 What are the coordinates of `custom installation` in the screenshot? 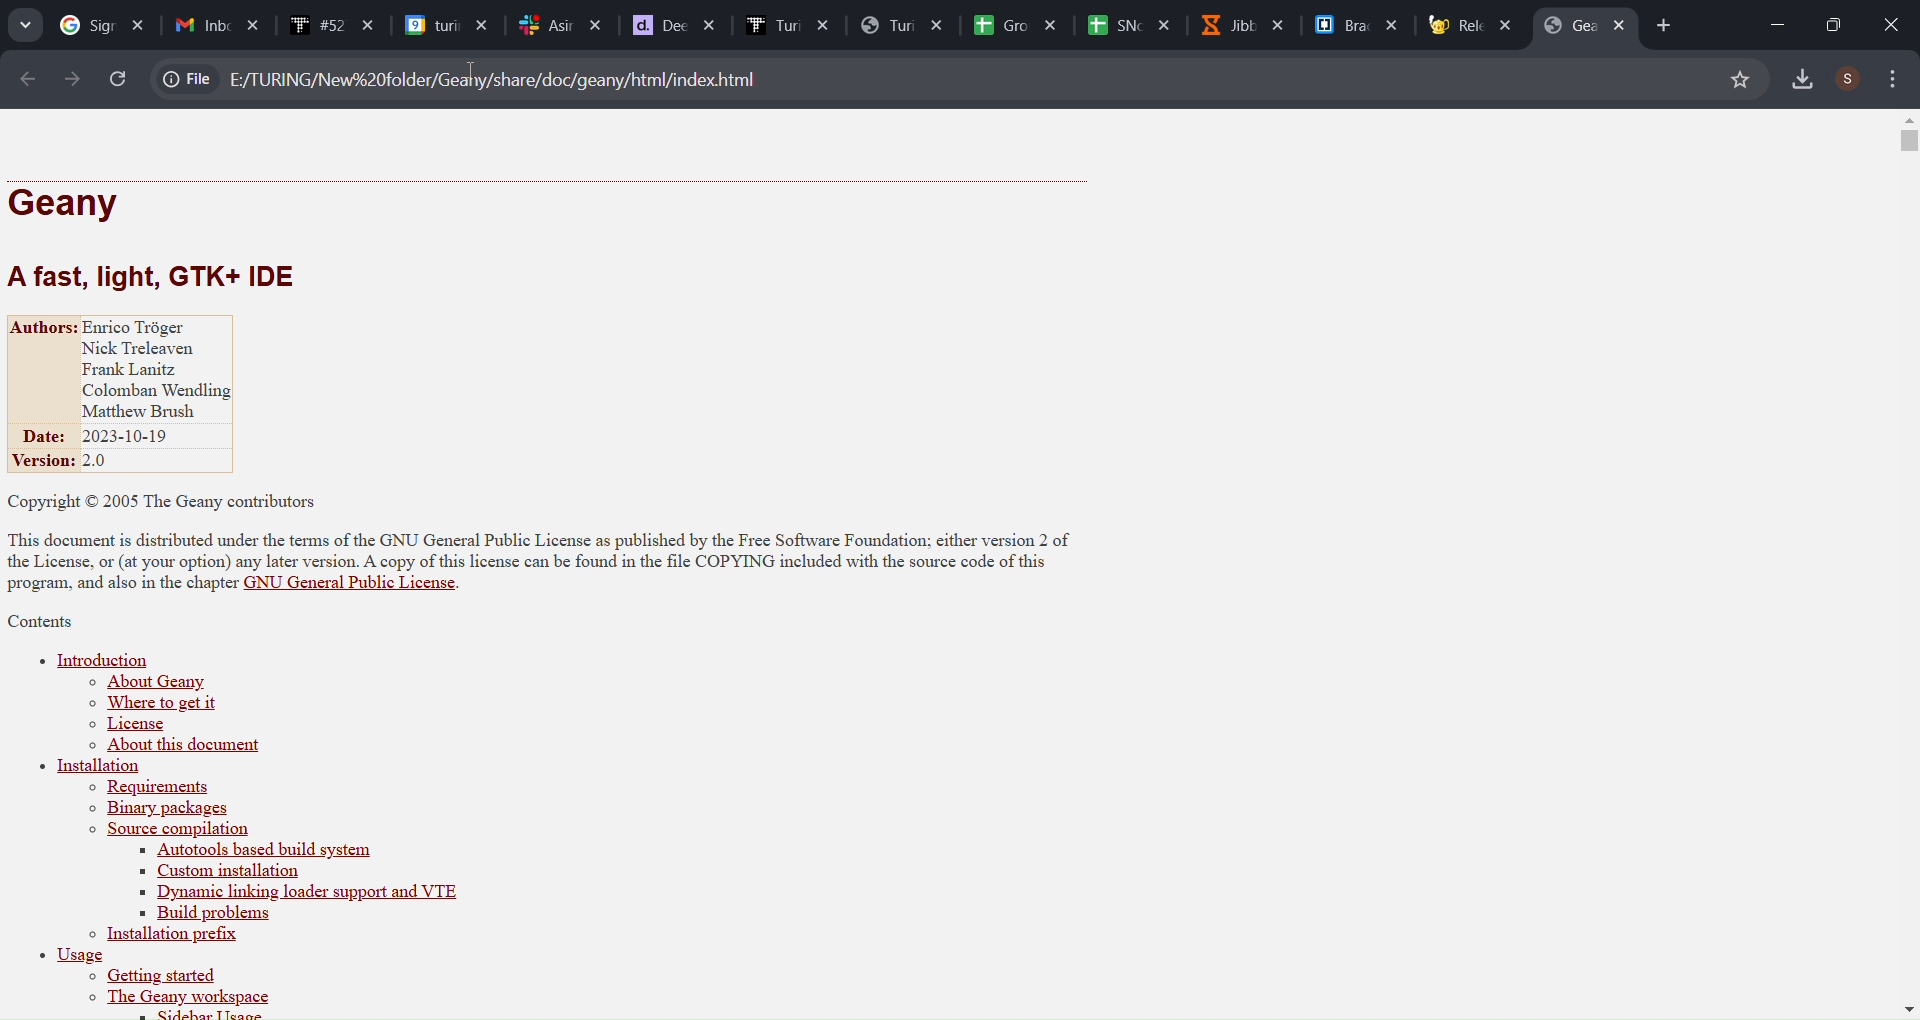 It's located at (215, 872).